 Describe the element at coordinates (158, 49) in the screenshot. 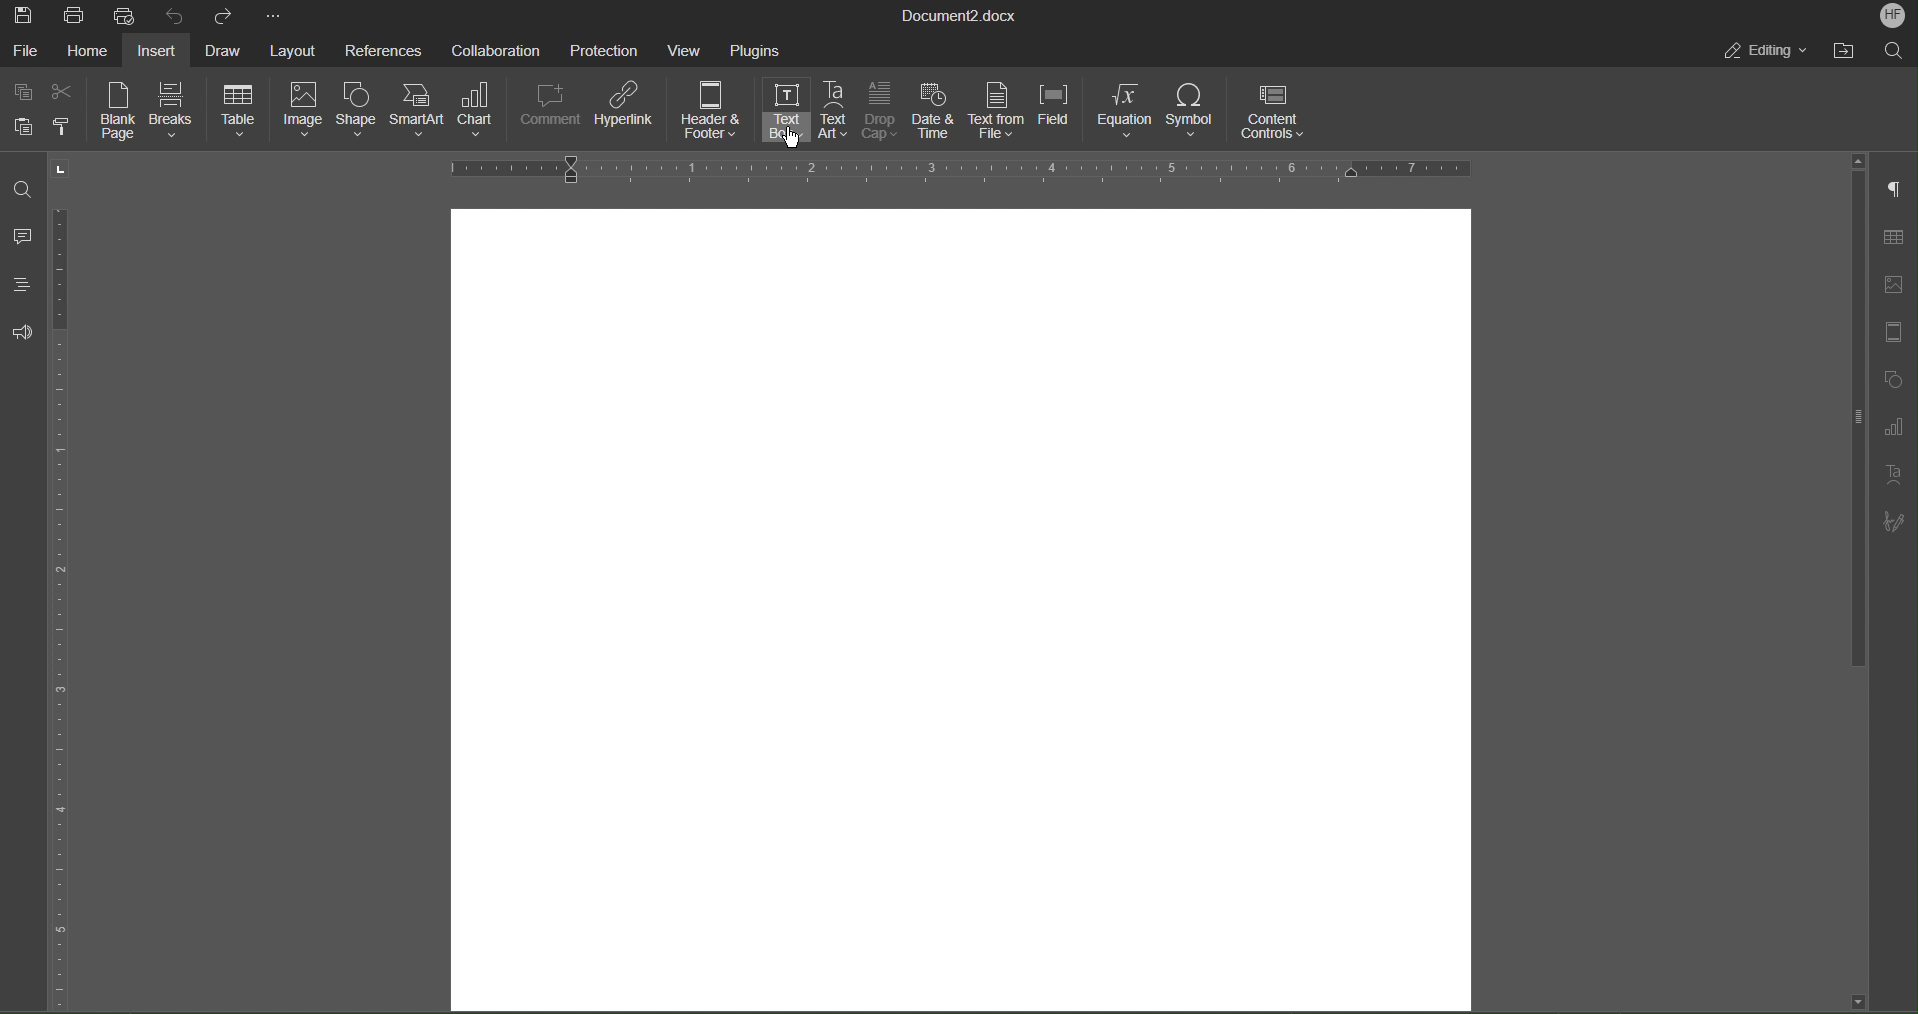

I see `Insert` at that location.